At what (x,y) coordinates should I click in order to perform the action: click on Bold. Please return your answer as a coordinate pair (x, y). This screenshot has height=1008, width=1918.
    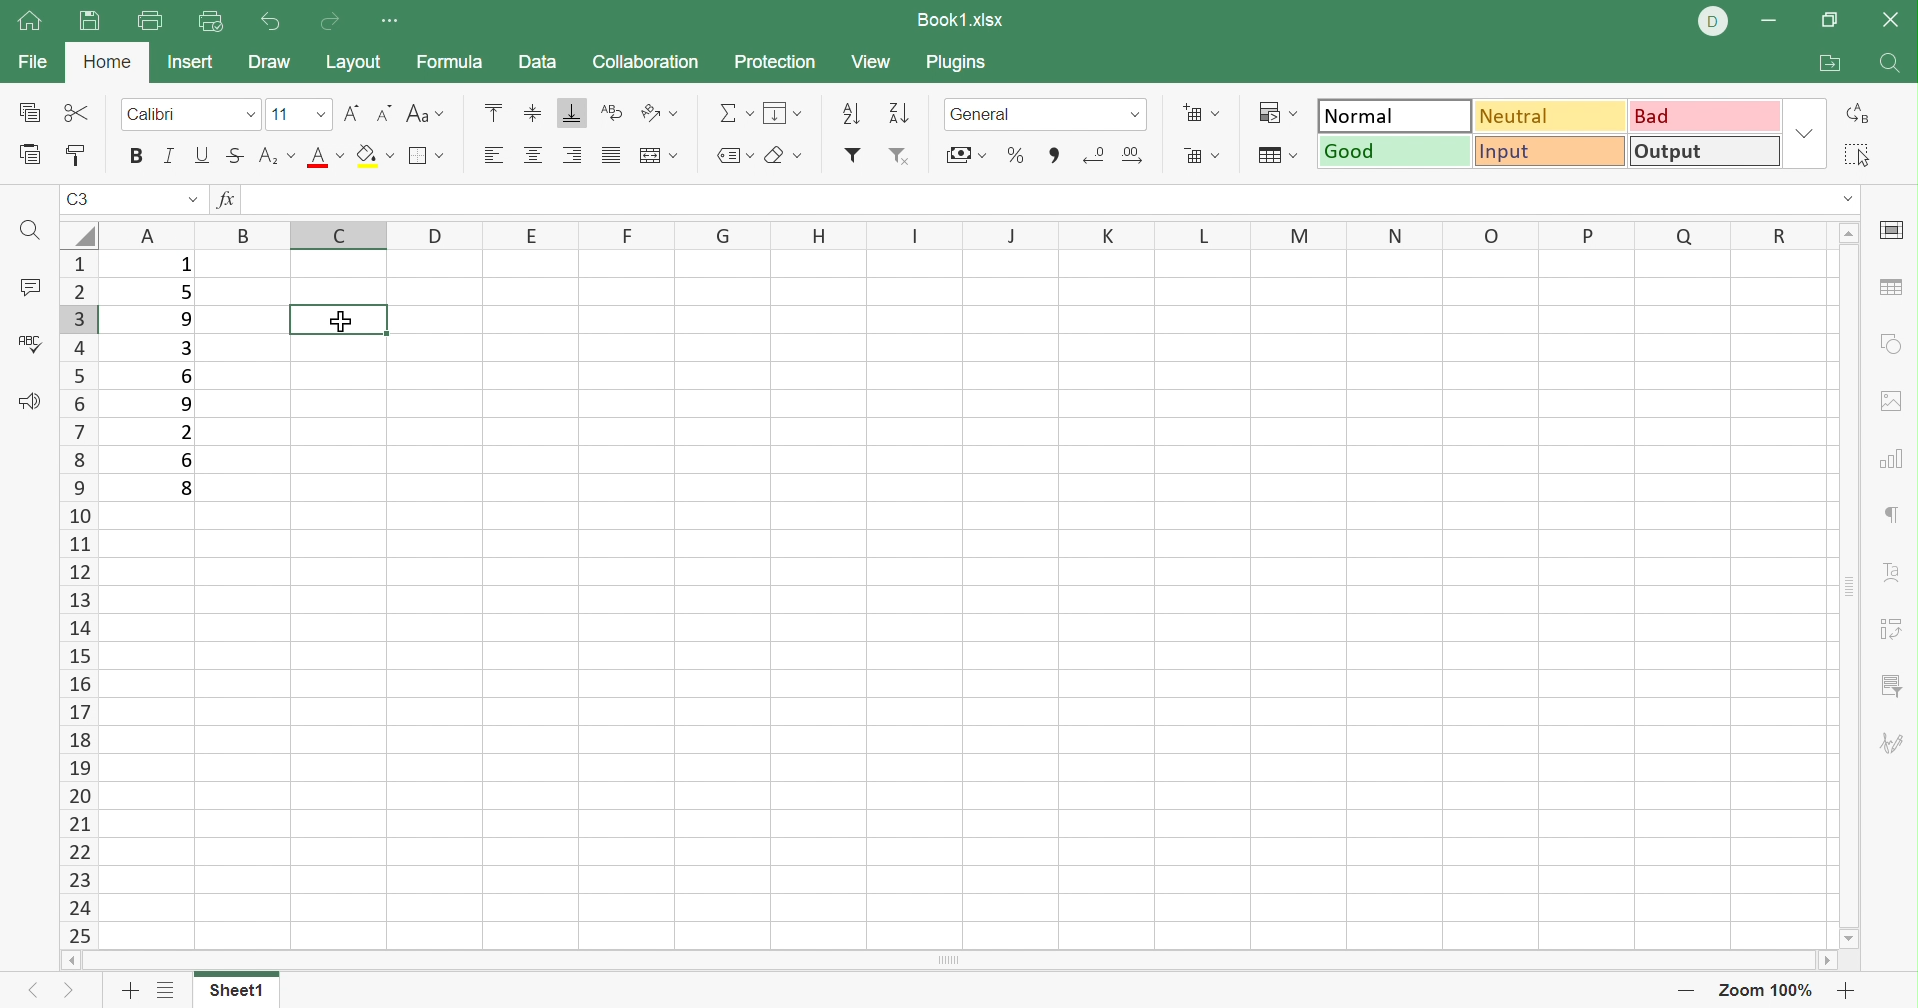
    Looking at the image, I should click on (134, 160).